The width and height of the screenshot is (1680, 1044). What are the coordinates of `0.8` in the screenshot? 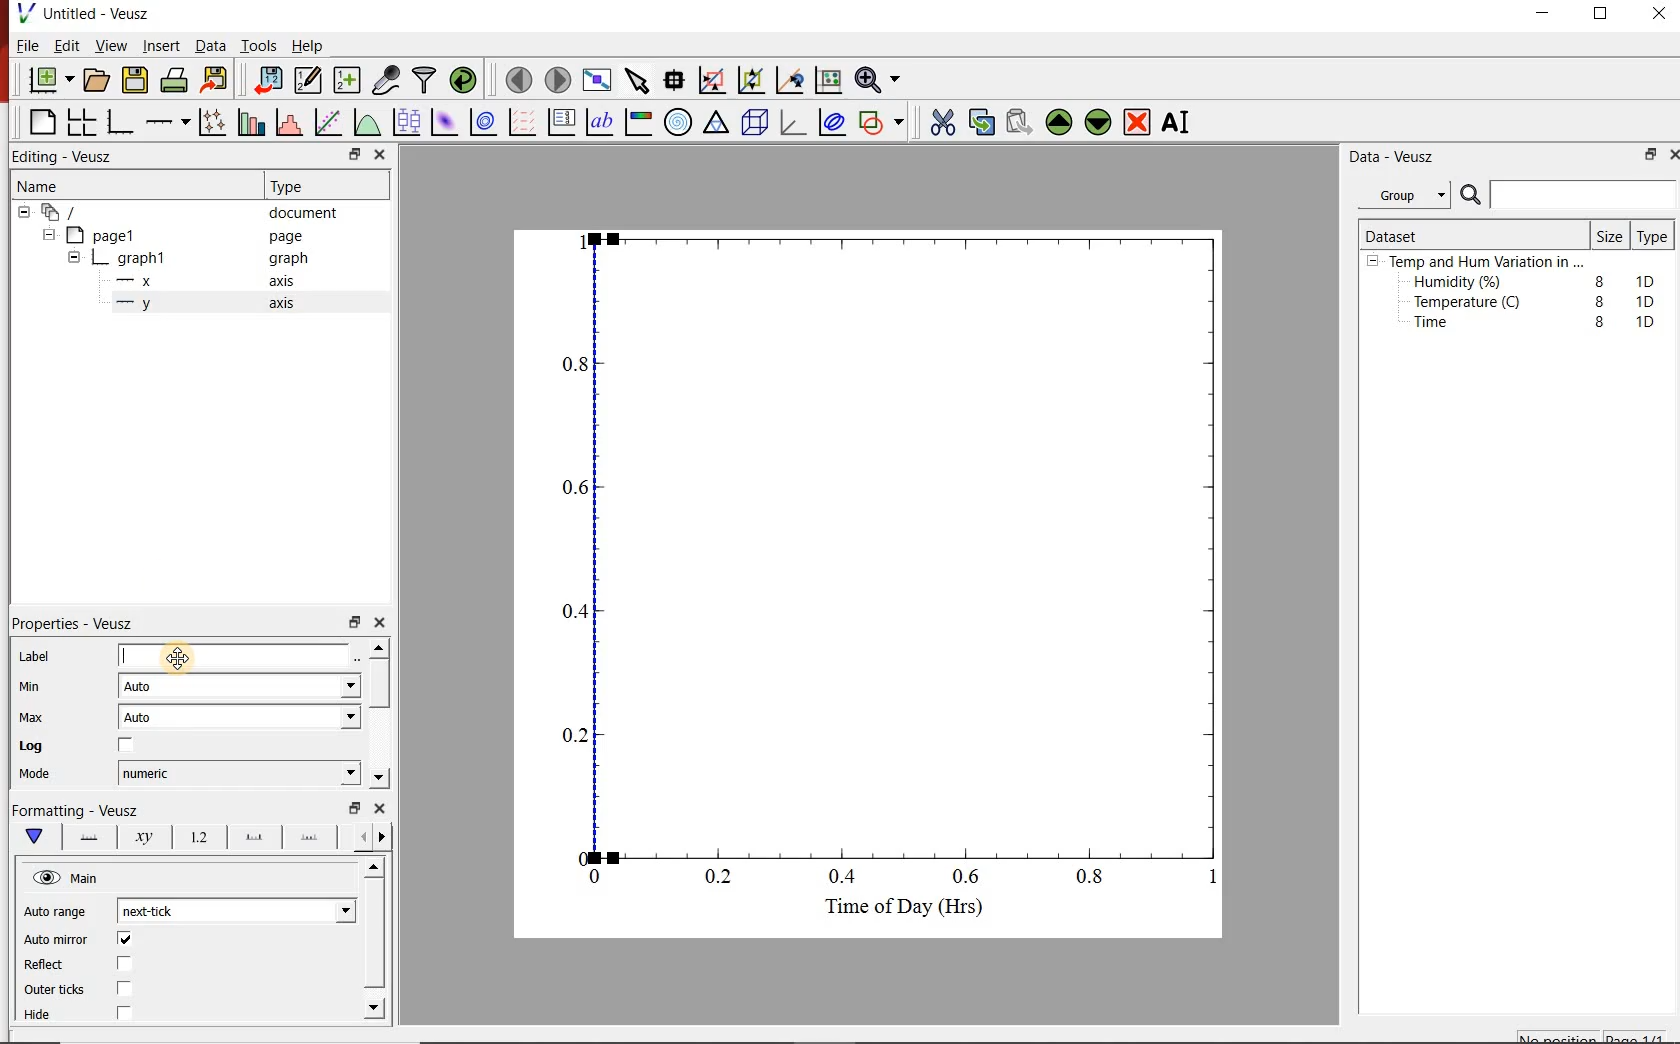 It's located at (1096, 880).